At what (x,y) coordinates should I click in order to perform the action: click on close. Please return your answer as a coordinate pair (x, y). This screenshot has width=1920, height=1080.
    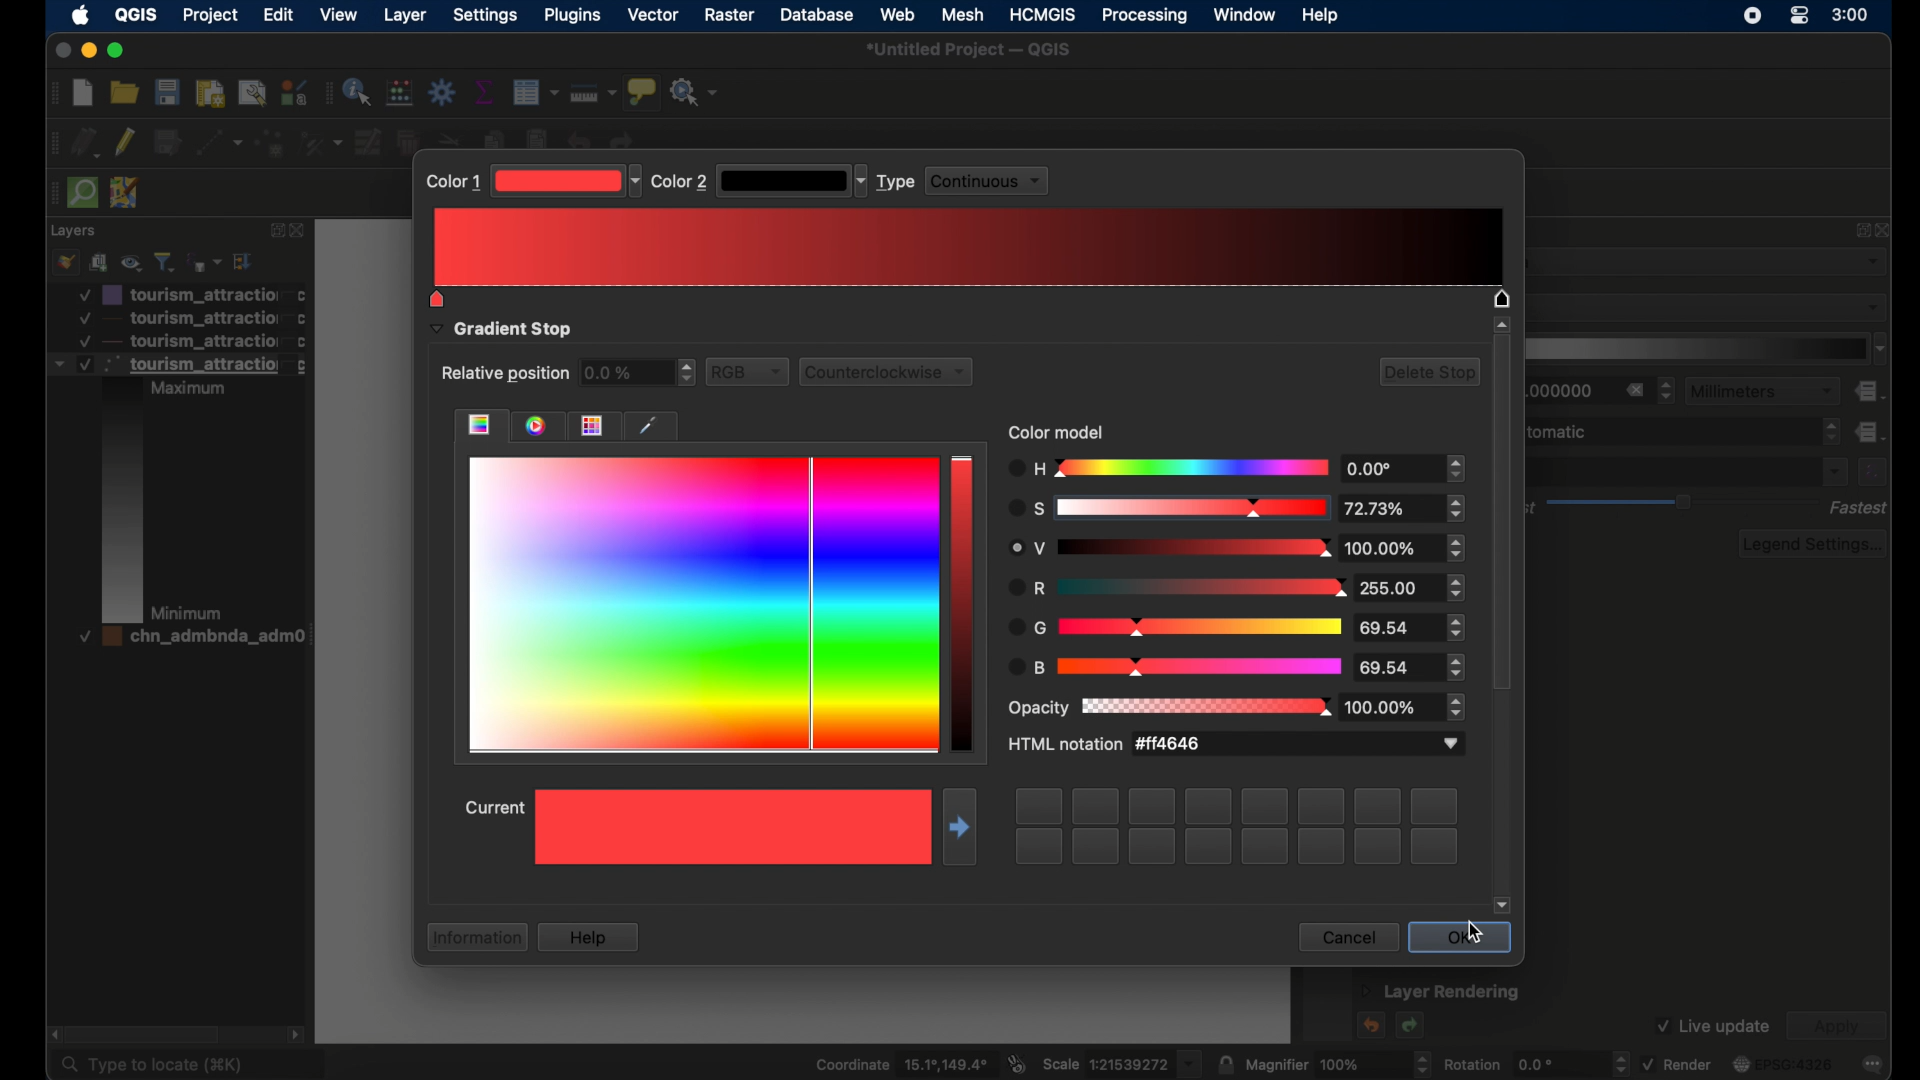
    Looking at the image, I should click on (62, 51).